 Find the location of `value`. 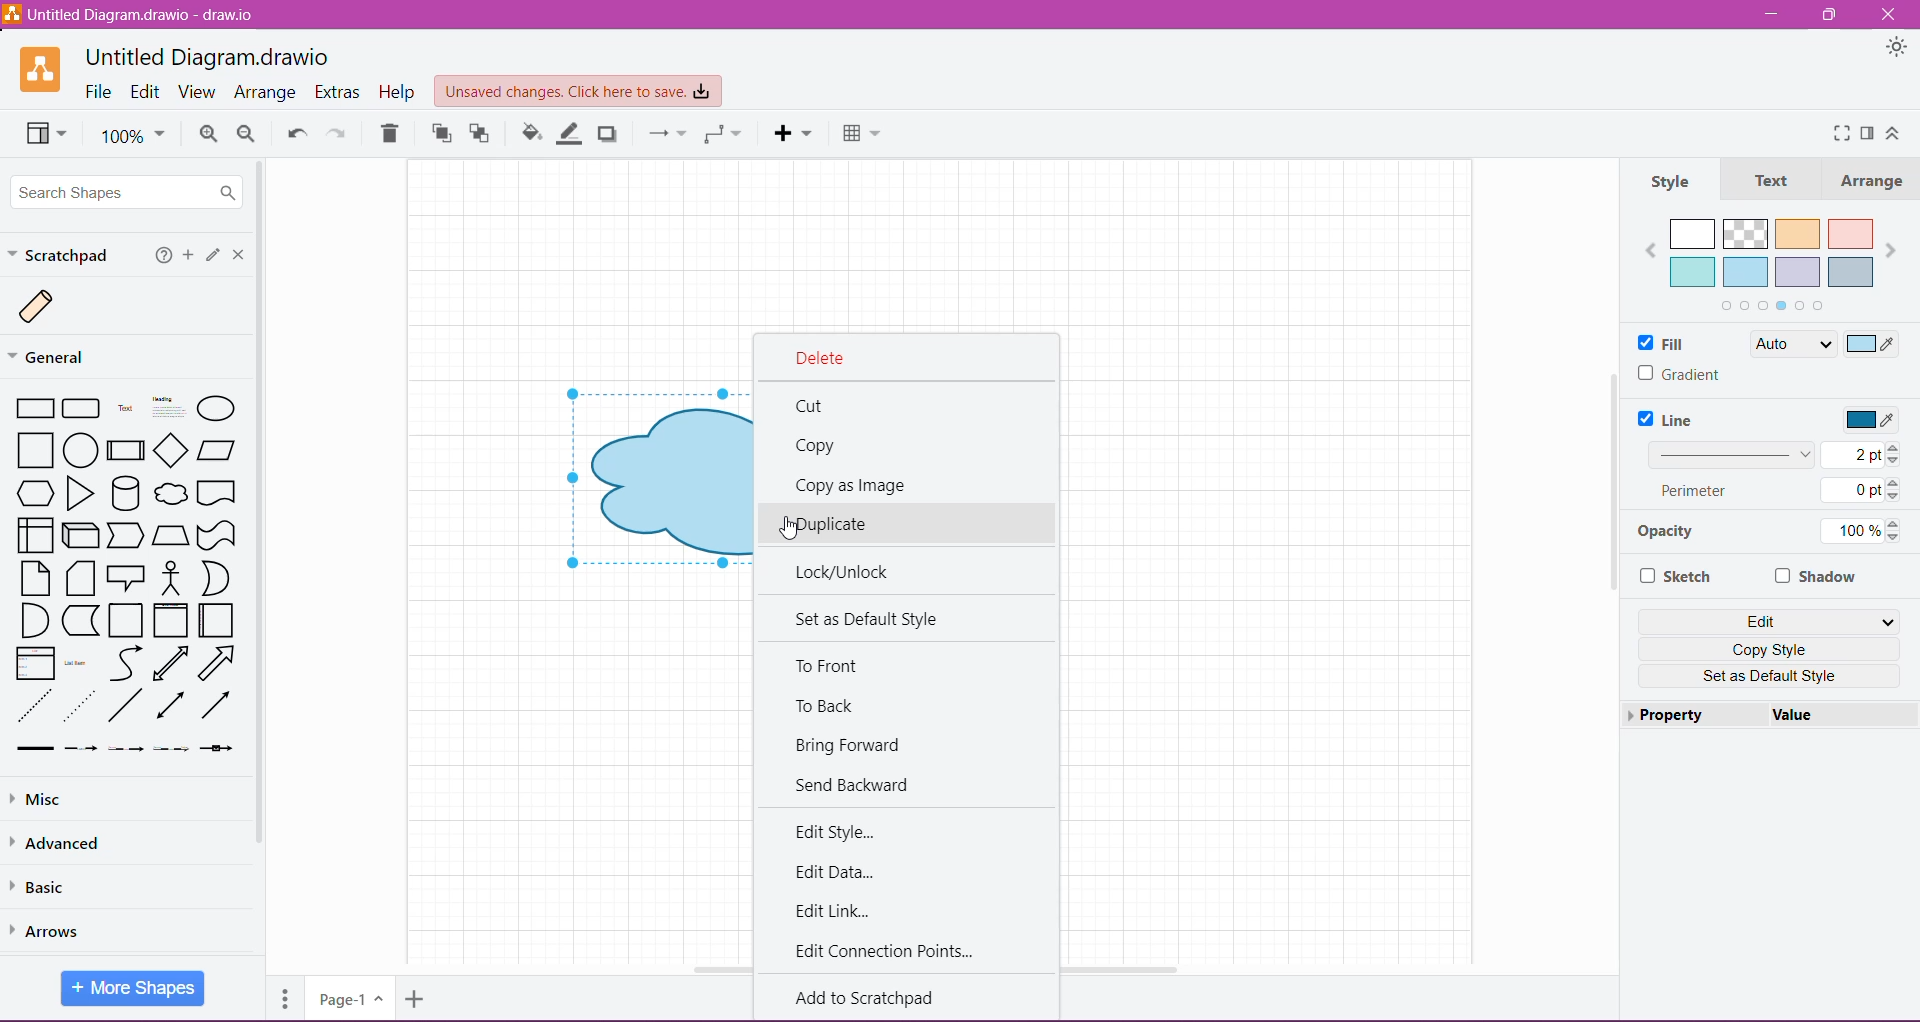

value is located at coordinates (1839, 714).